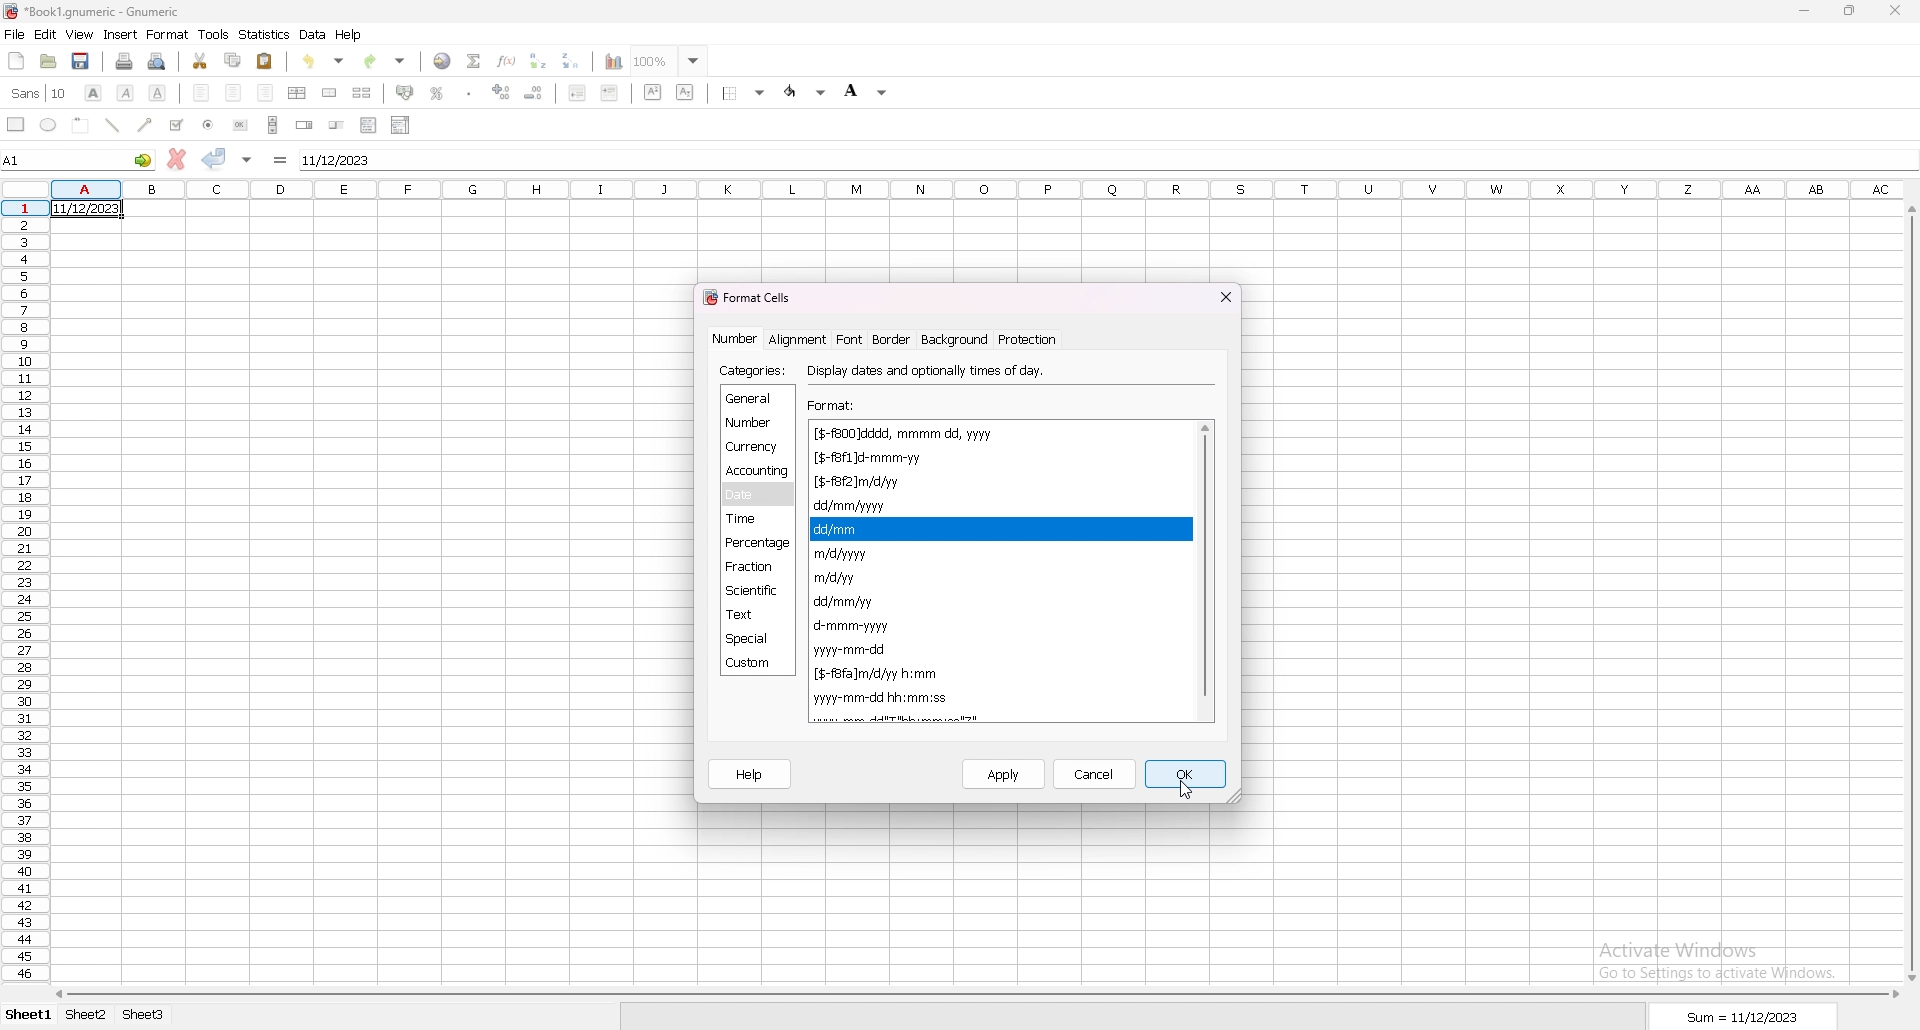 Image resolution: width=1920 pixels, height=1030 pixels. I want to click on background, so click(865, 92).